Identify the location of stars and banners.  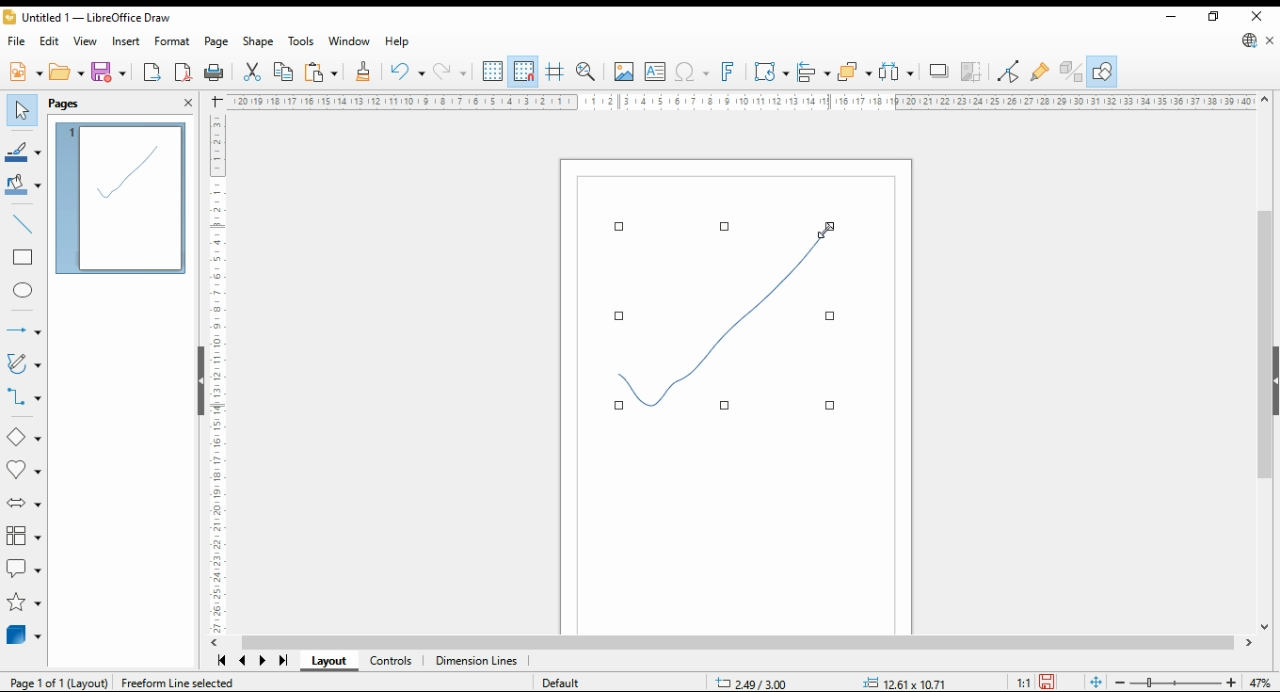
(24, 602).